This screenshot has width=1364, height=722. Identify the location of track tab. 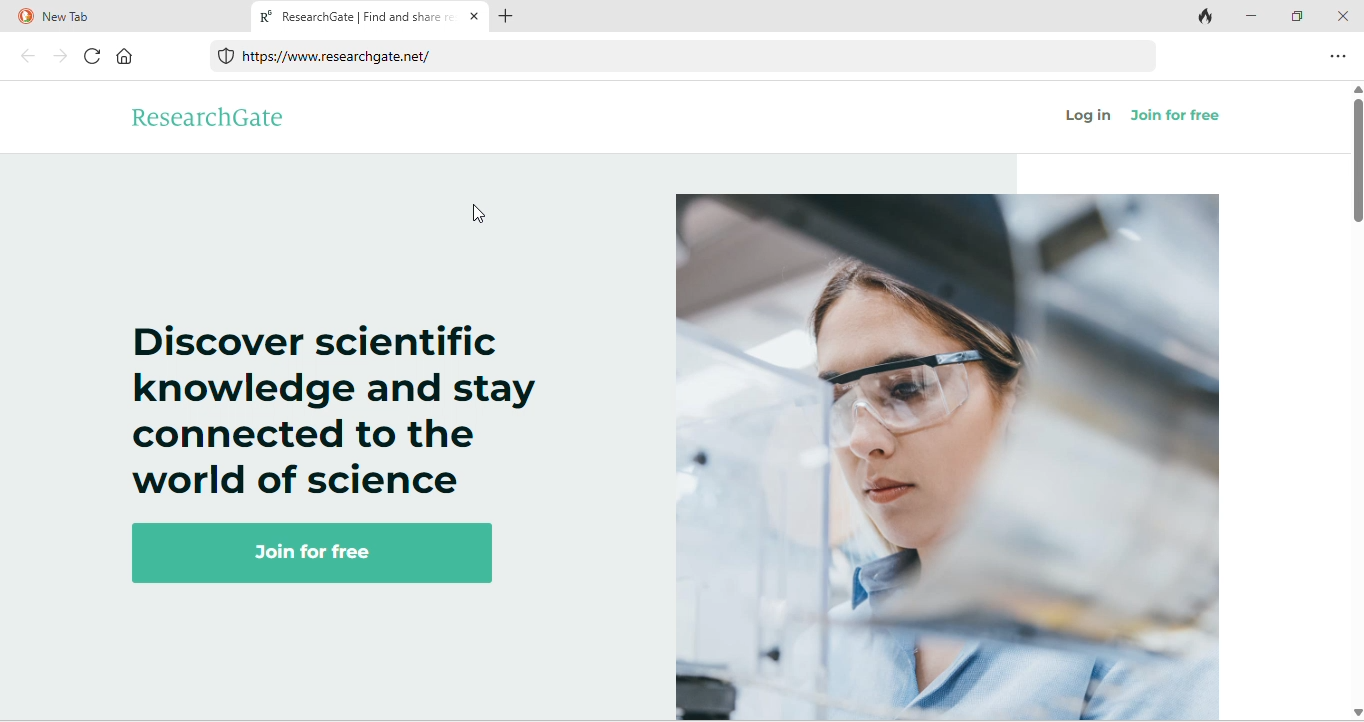
(1208, 18).